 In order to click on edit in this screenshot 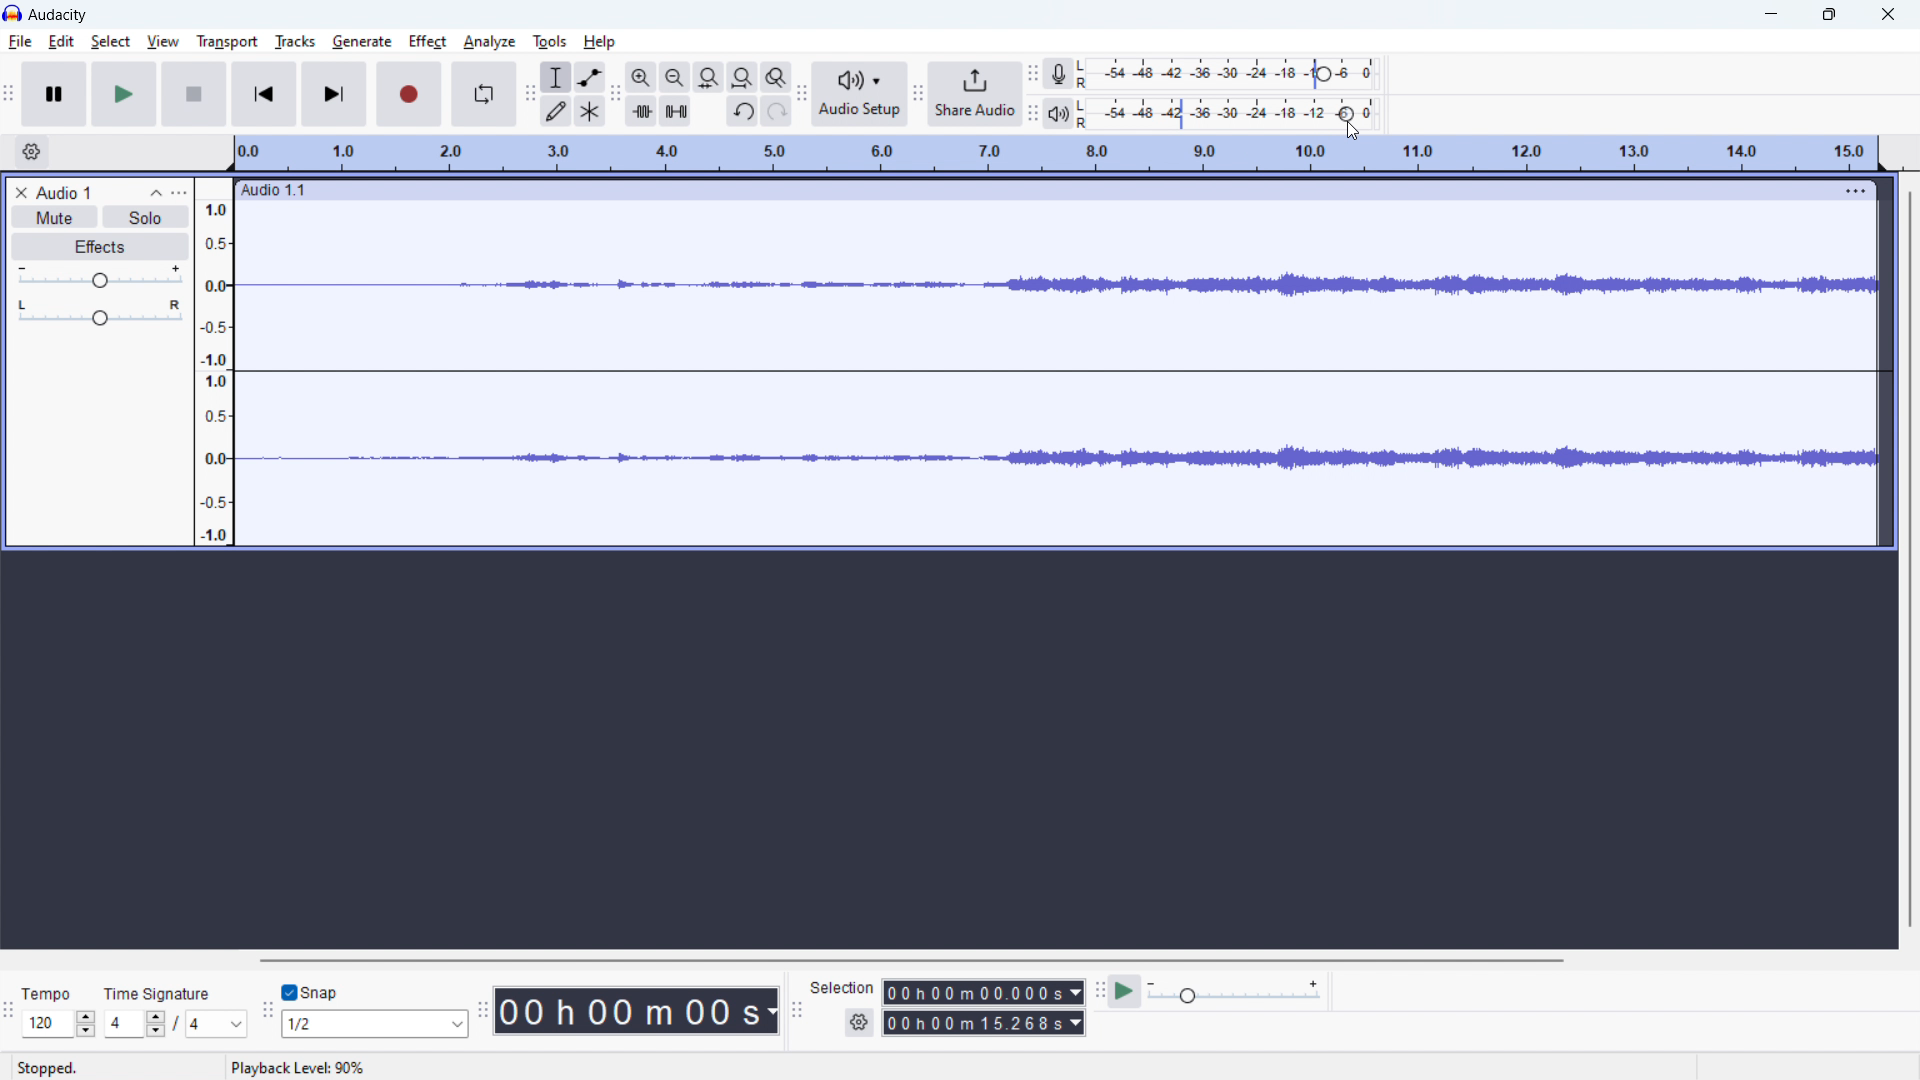, I will do `click(63, 41)`.